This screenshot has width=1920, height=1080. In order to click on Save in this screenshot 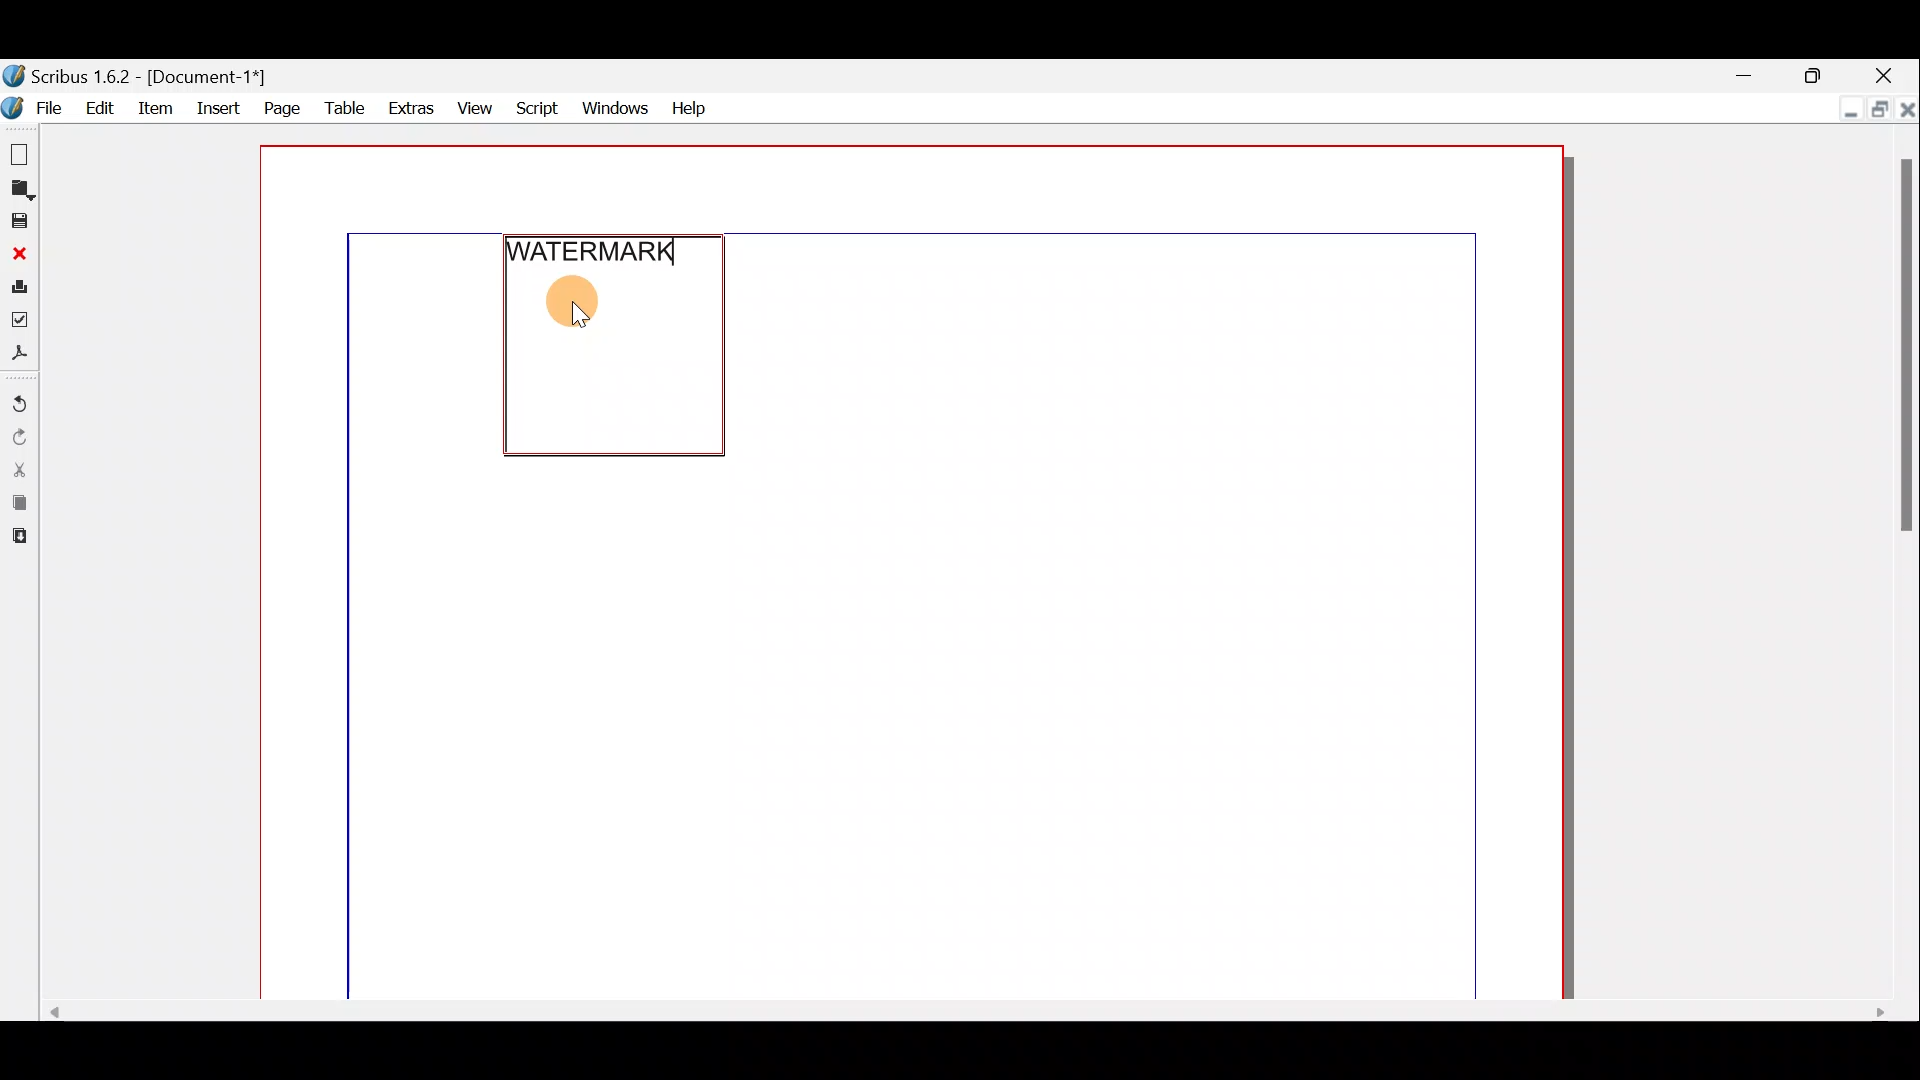, I will do `click(18, 222)`.